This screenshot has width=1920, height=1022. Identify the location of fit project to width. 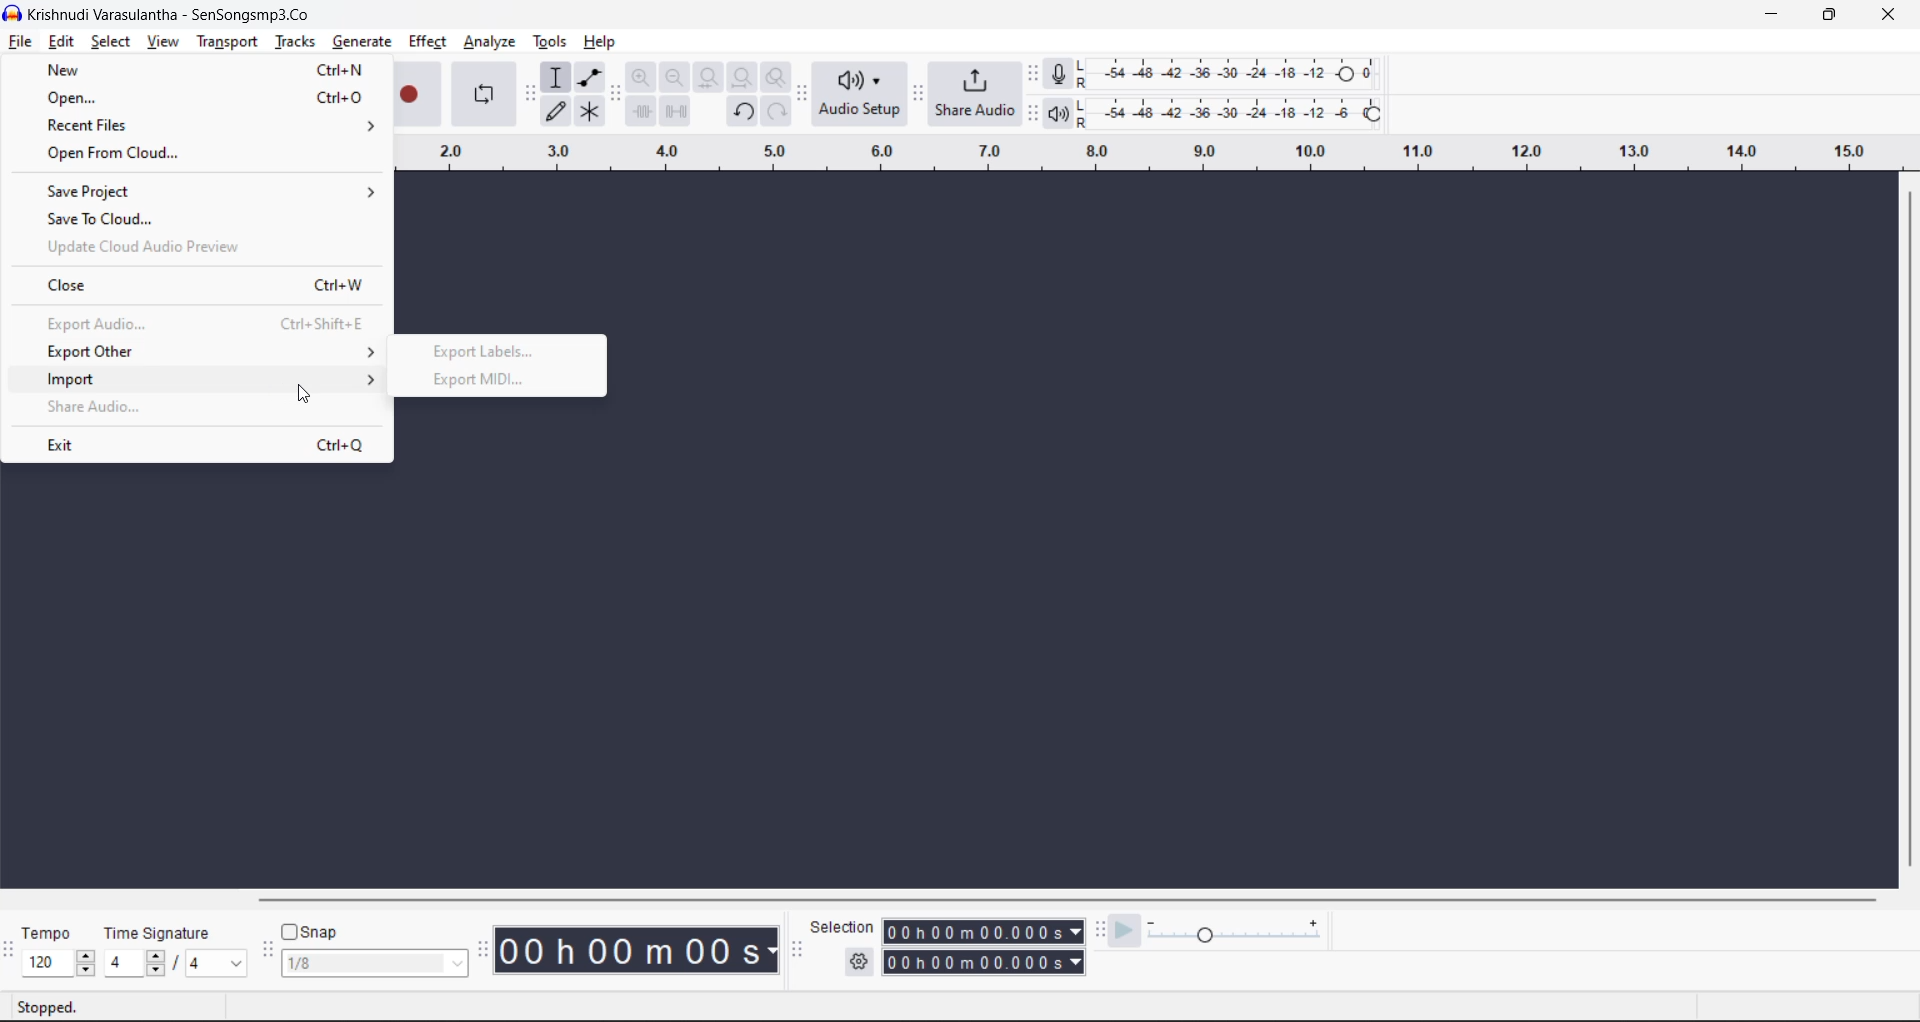
(745, 79).